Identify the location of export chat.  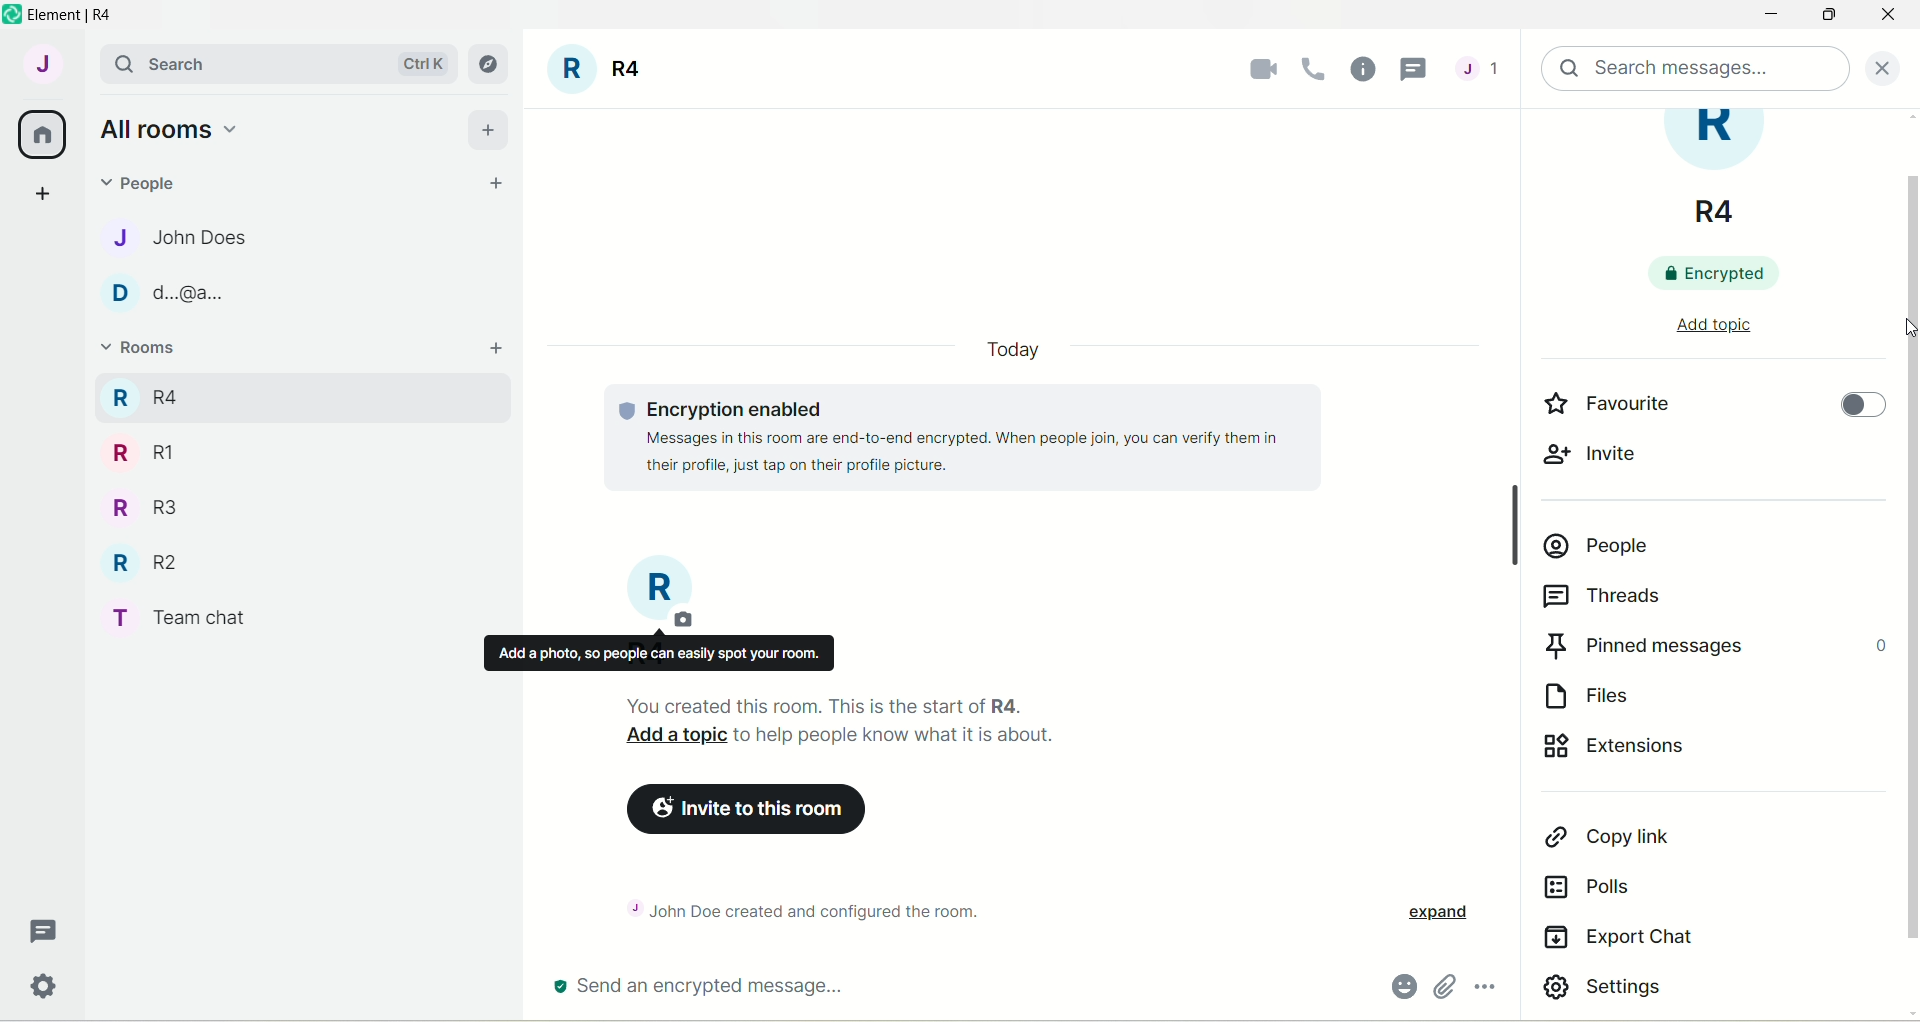
(1619, 941).